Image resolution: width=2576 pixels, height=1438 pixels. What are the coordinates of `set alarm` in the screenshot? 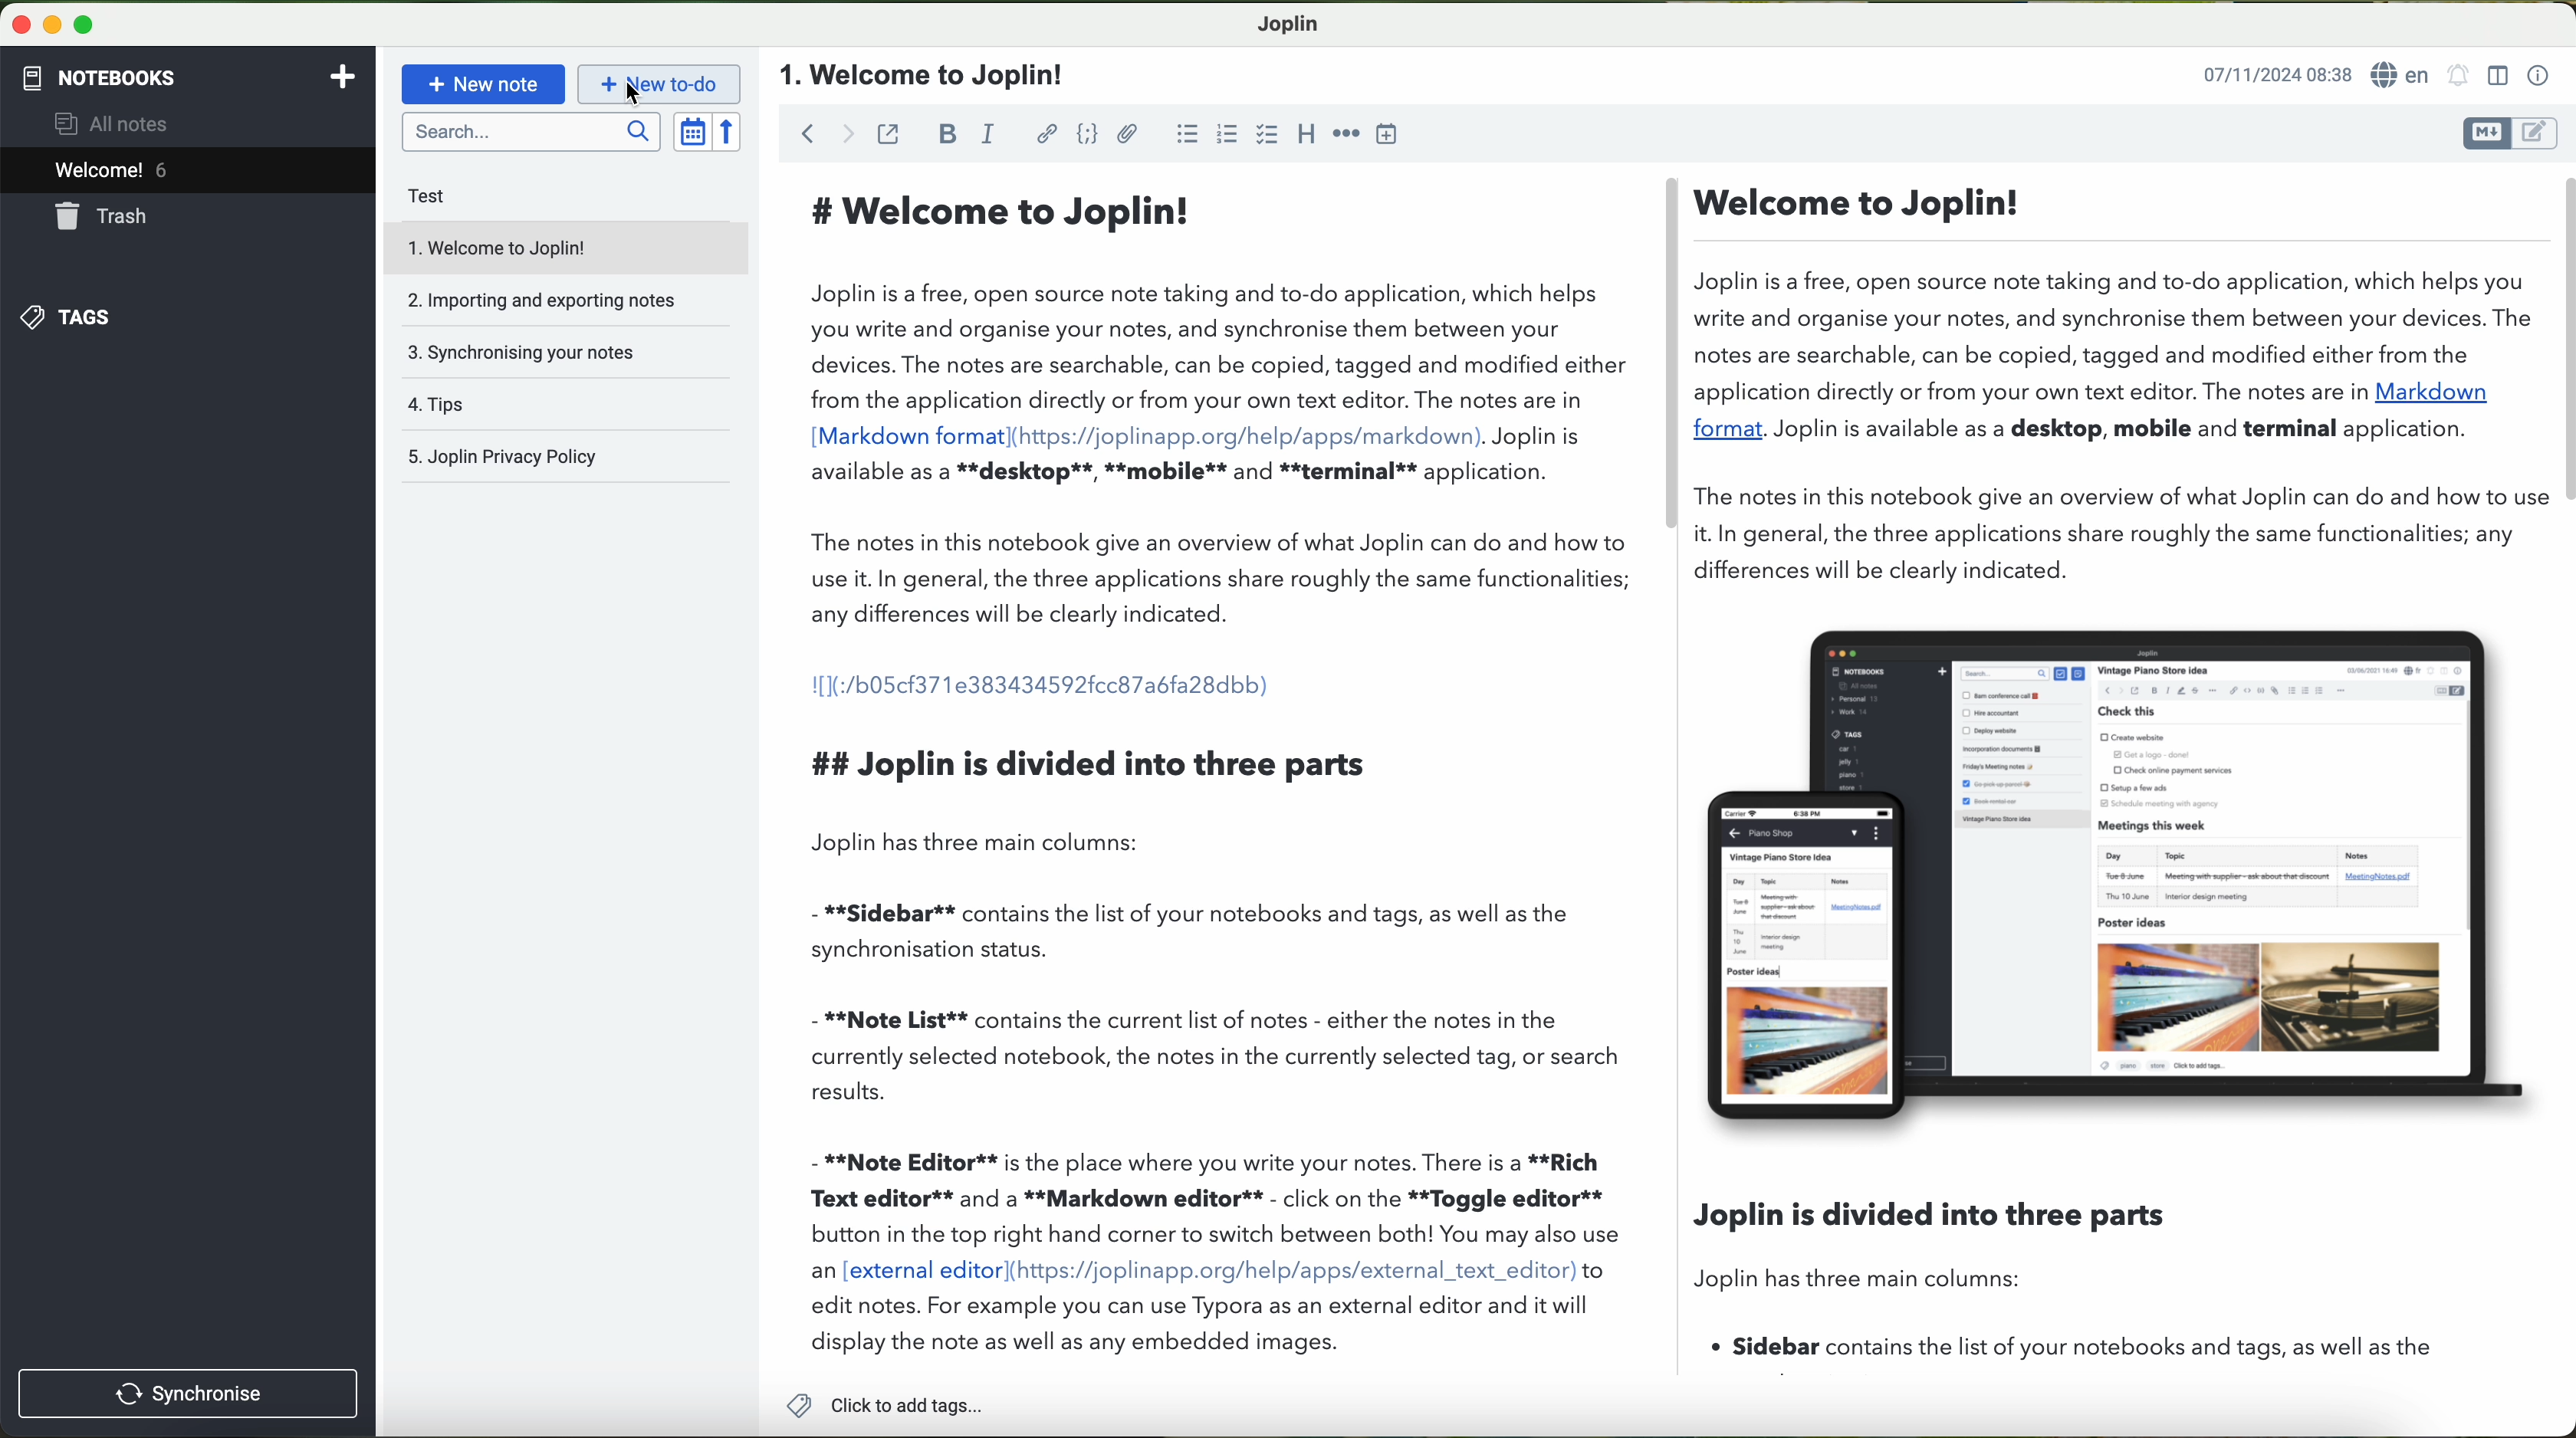 It's located at (2458, 75).